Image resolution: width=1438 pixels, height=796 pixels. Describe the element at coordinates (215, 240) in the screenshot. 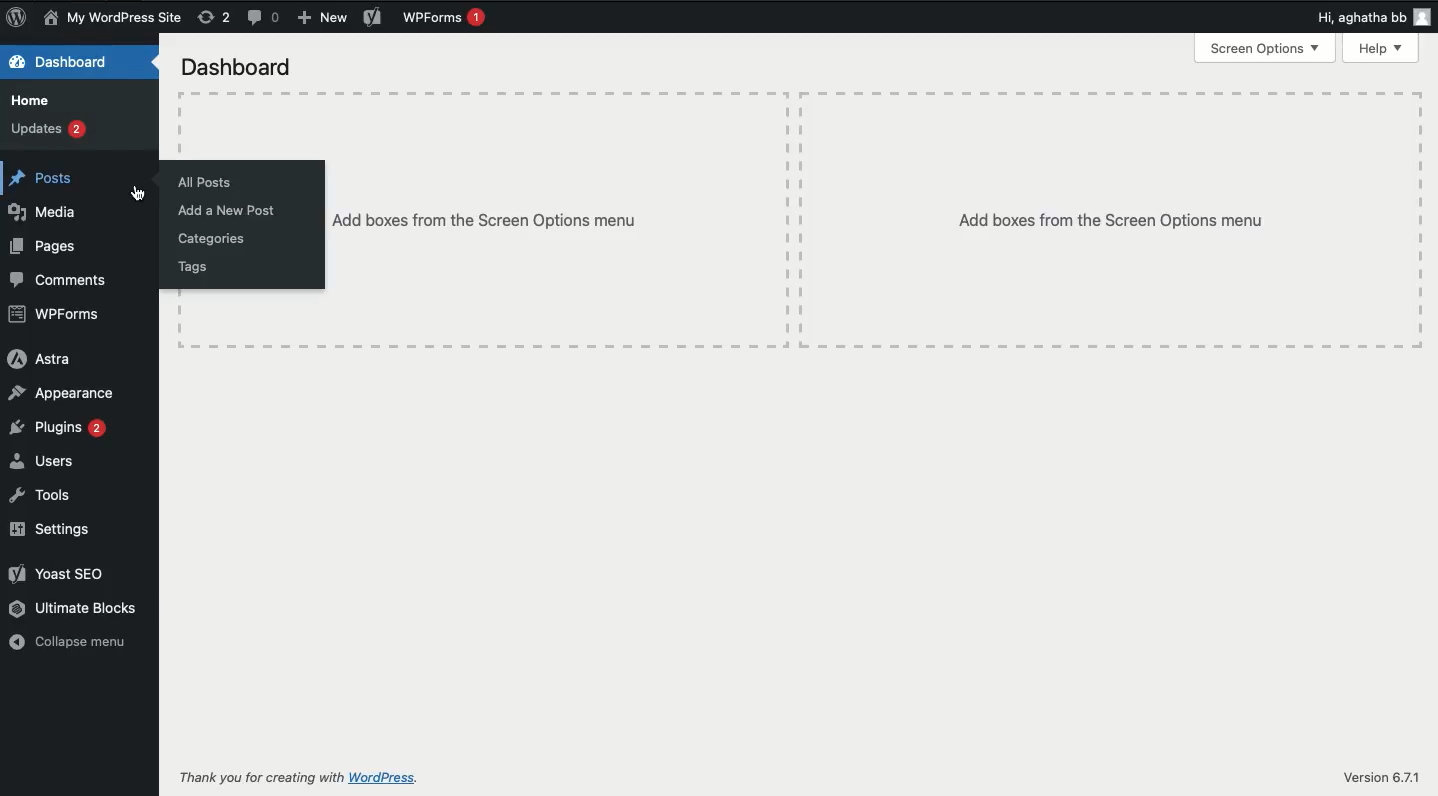

I see `Categories` at that location.